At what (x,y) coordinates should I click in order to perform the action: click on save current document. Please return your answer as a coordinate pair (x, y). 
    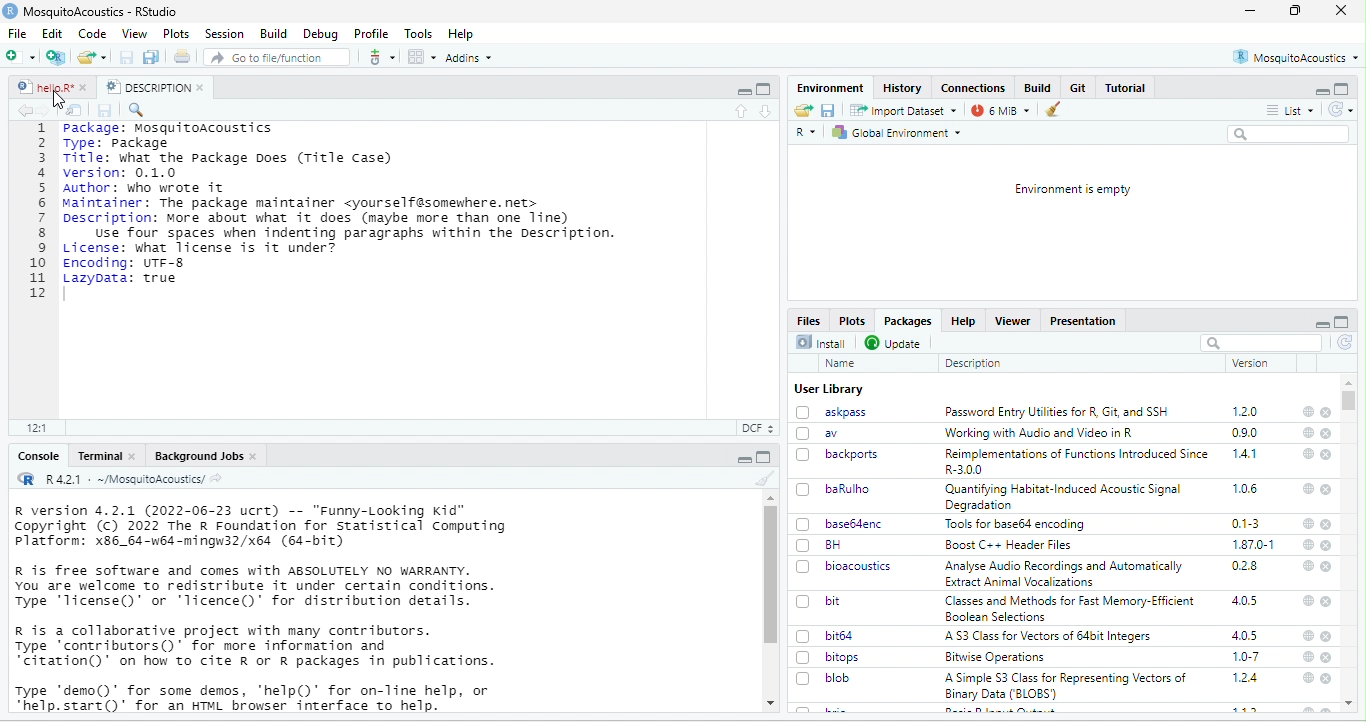
    Looking at the image, I should click on (127, 57).